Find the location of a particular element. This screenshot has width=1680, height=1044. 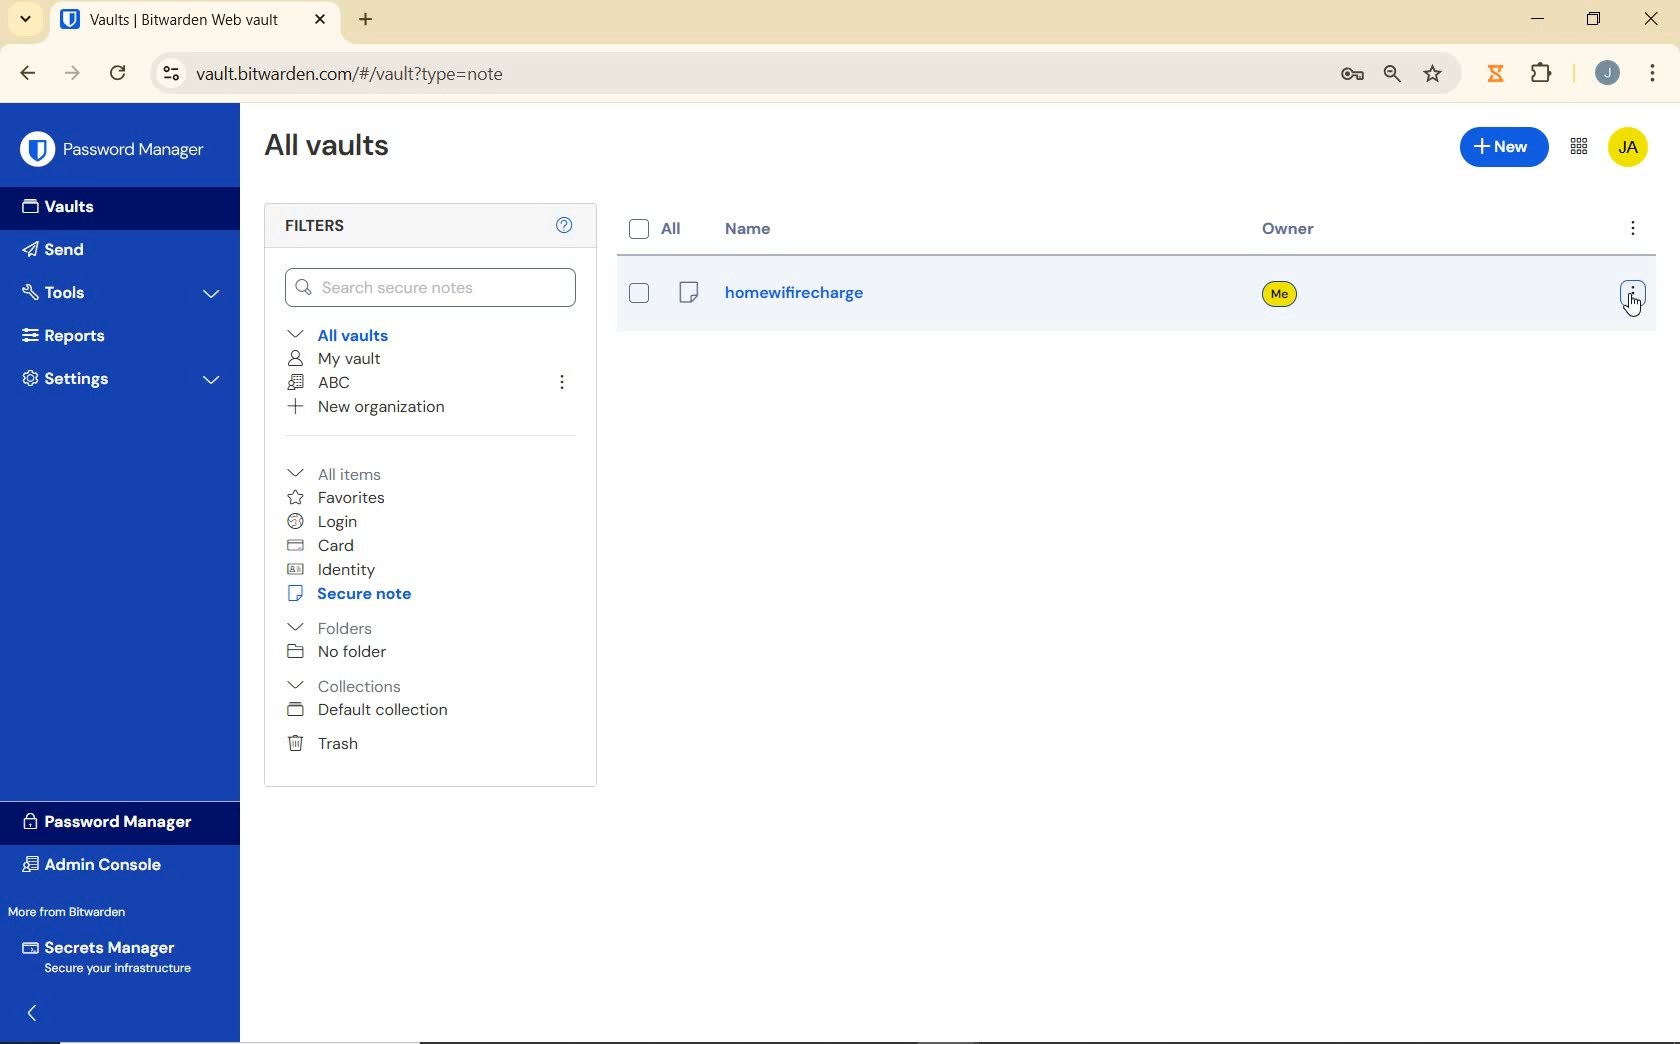

Login Name is located at coordinates (770, 298).